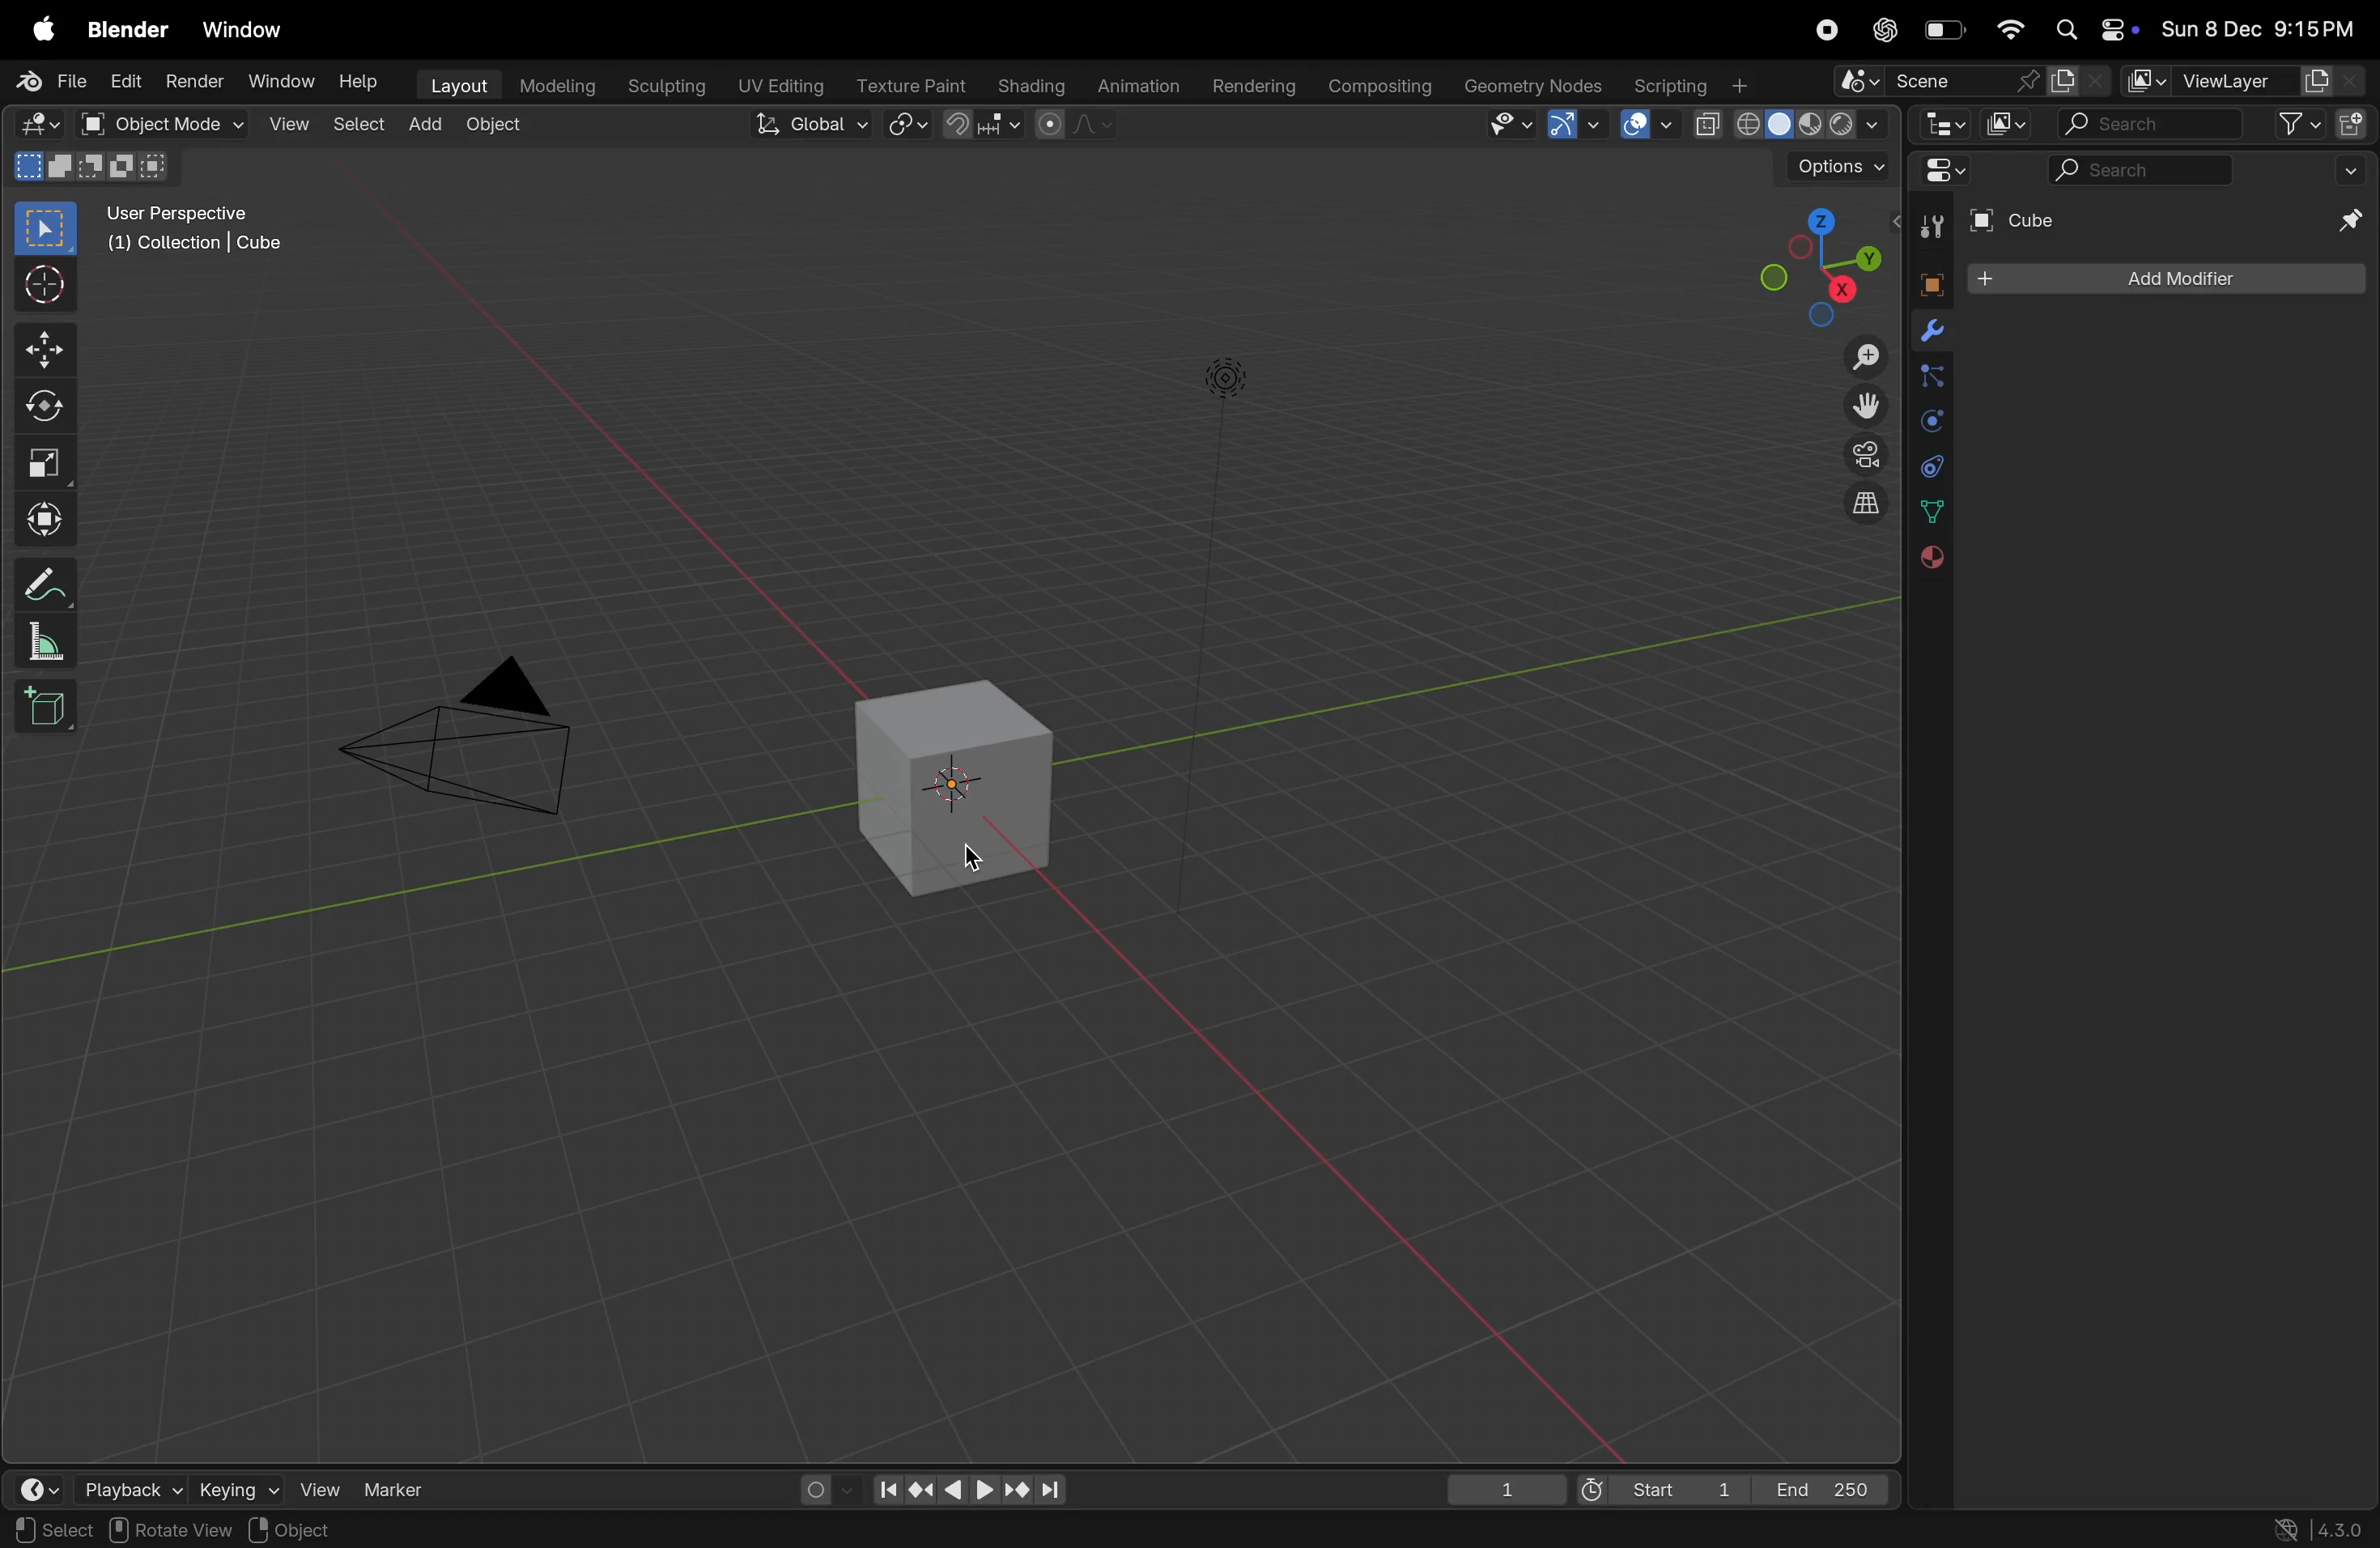 The image size is (2380, 1548). I want to click on render, so click(192, 81).